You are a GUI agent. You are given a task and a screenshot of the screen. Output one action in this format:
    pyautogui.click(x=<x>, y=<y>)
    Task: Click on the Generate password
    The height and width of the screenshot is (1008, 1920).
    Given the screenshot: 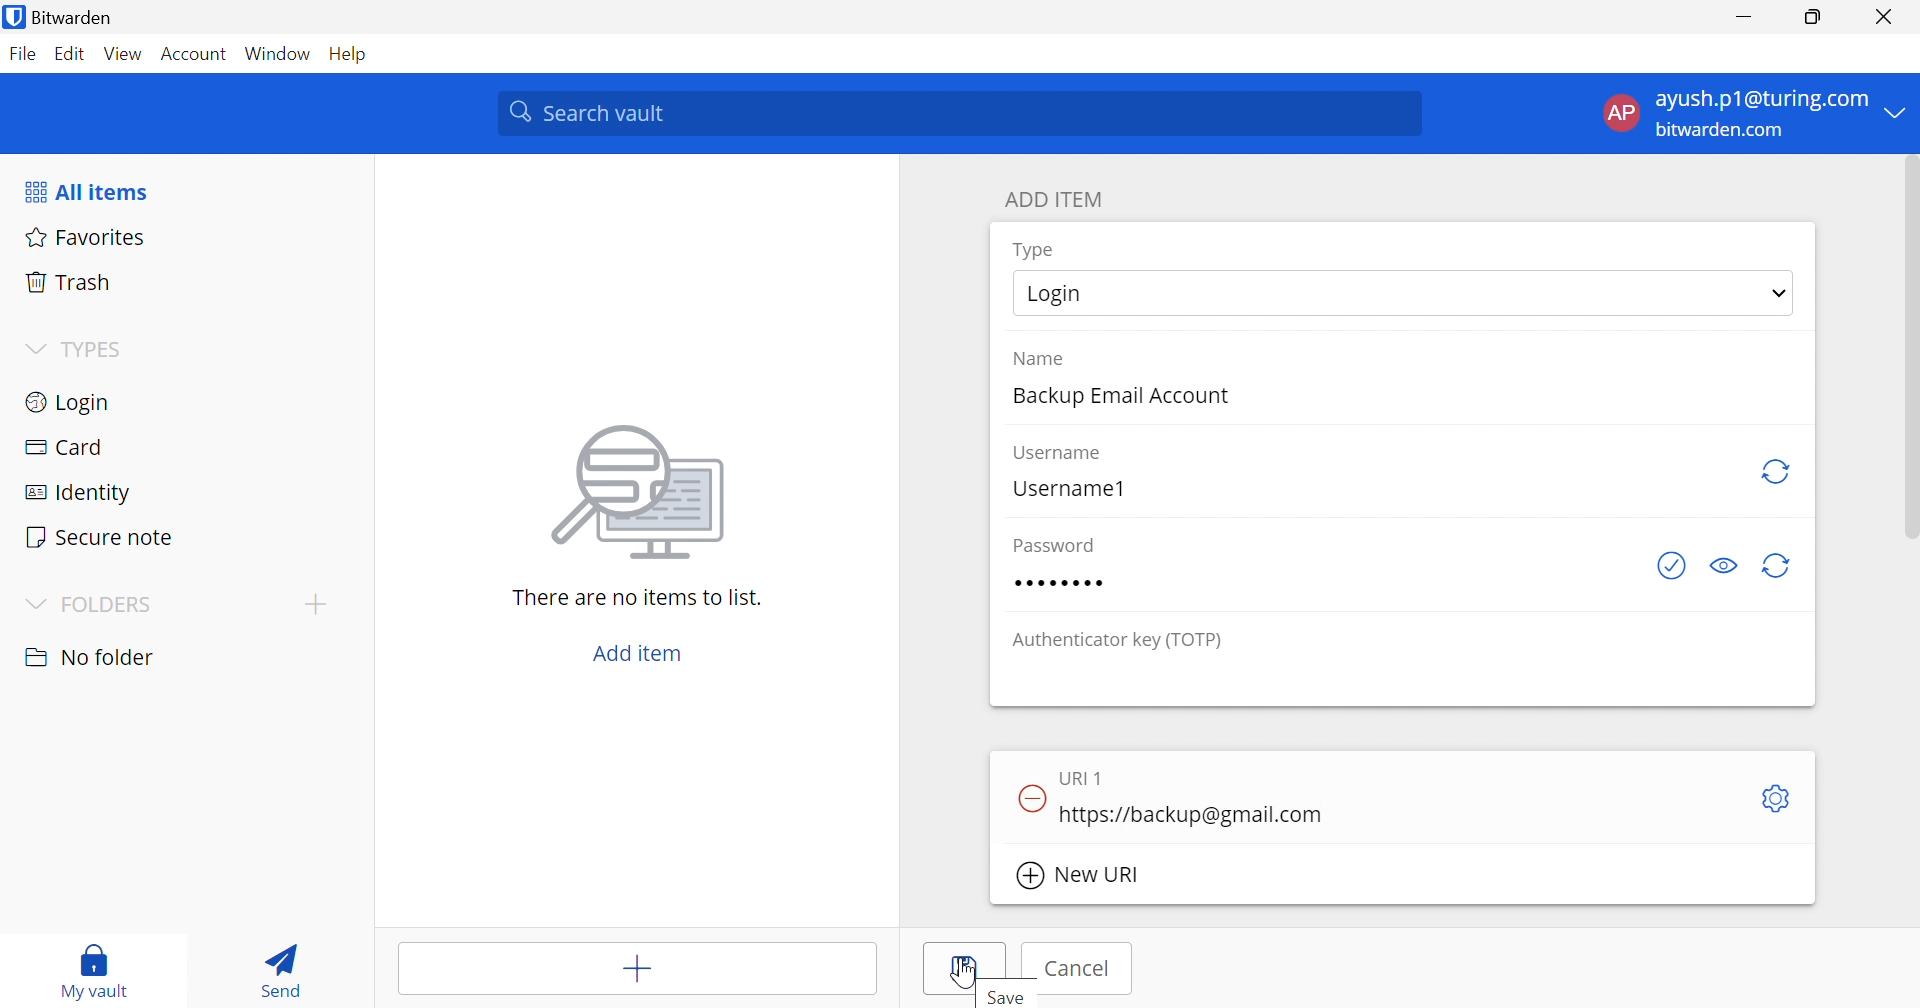 What is the action you would take?
    pyautogui.click(x=1777, y=471)
    